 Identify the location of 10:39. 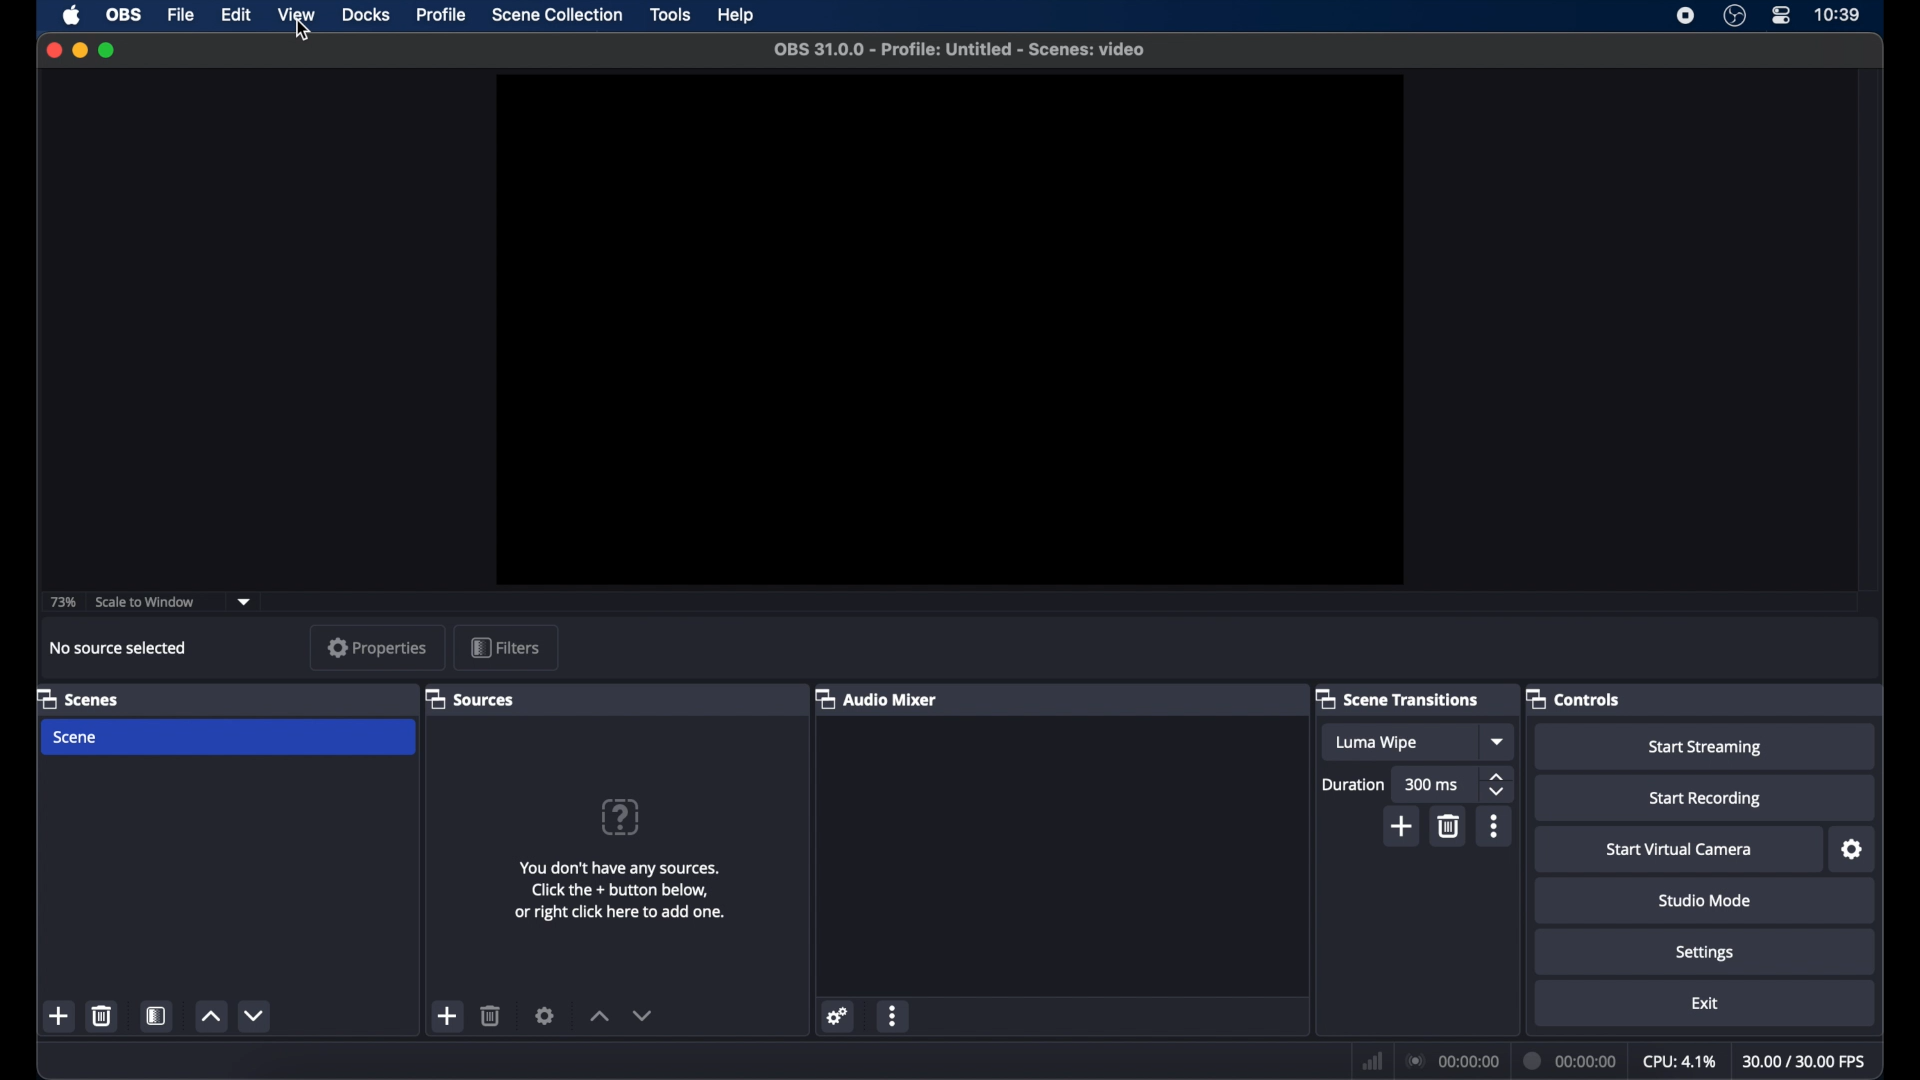
(1837, 16).